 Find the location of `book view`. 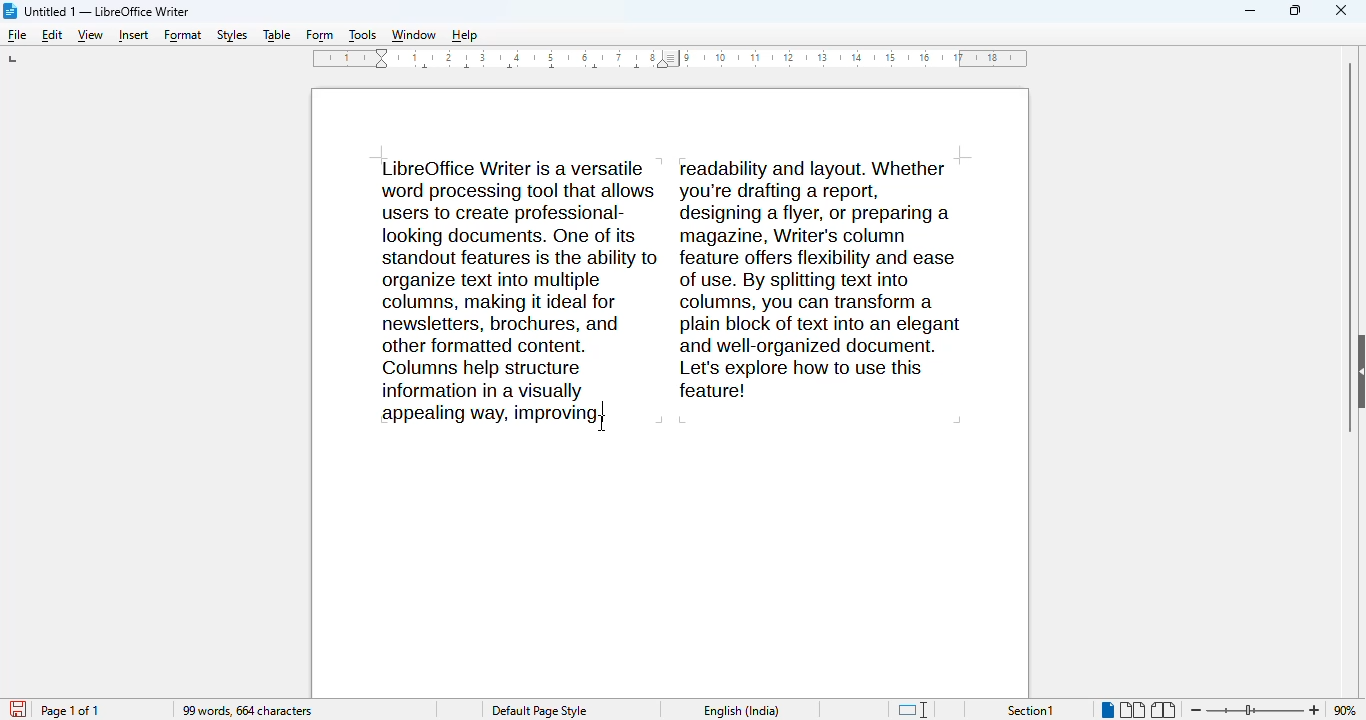

book view is located at coordinates (1163, 710).